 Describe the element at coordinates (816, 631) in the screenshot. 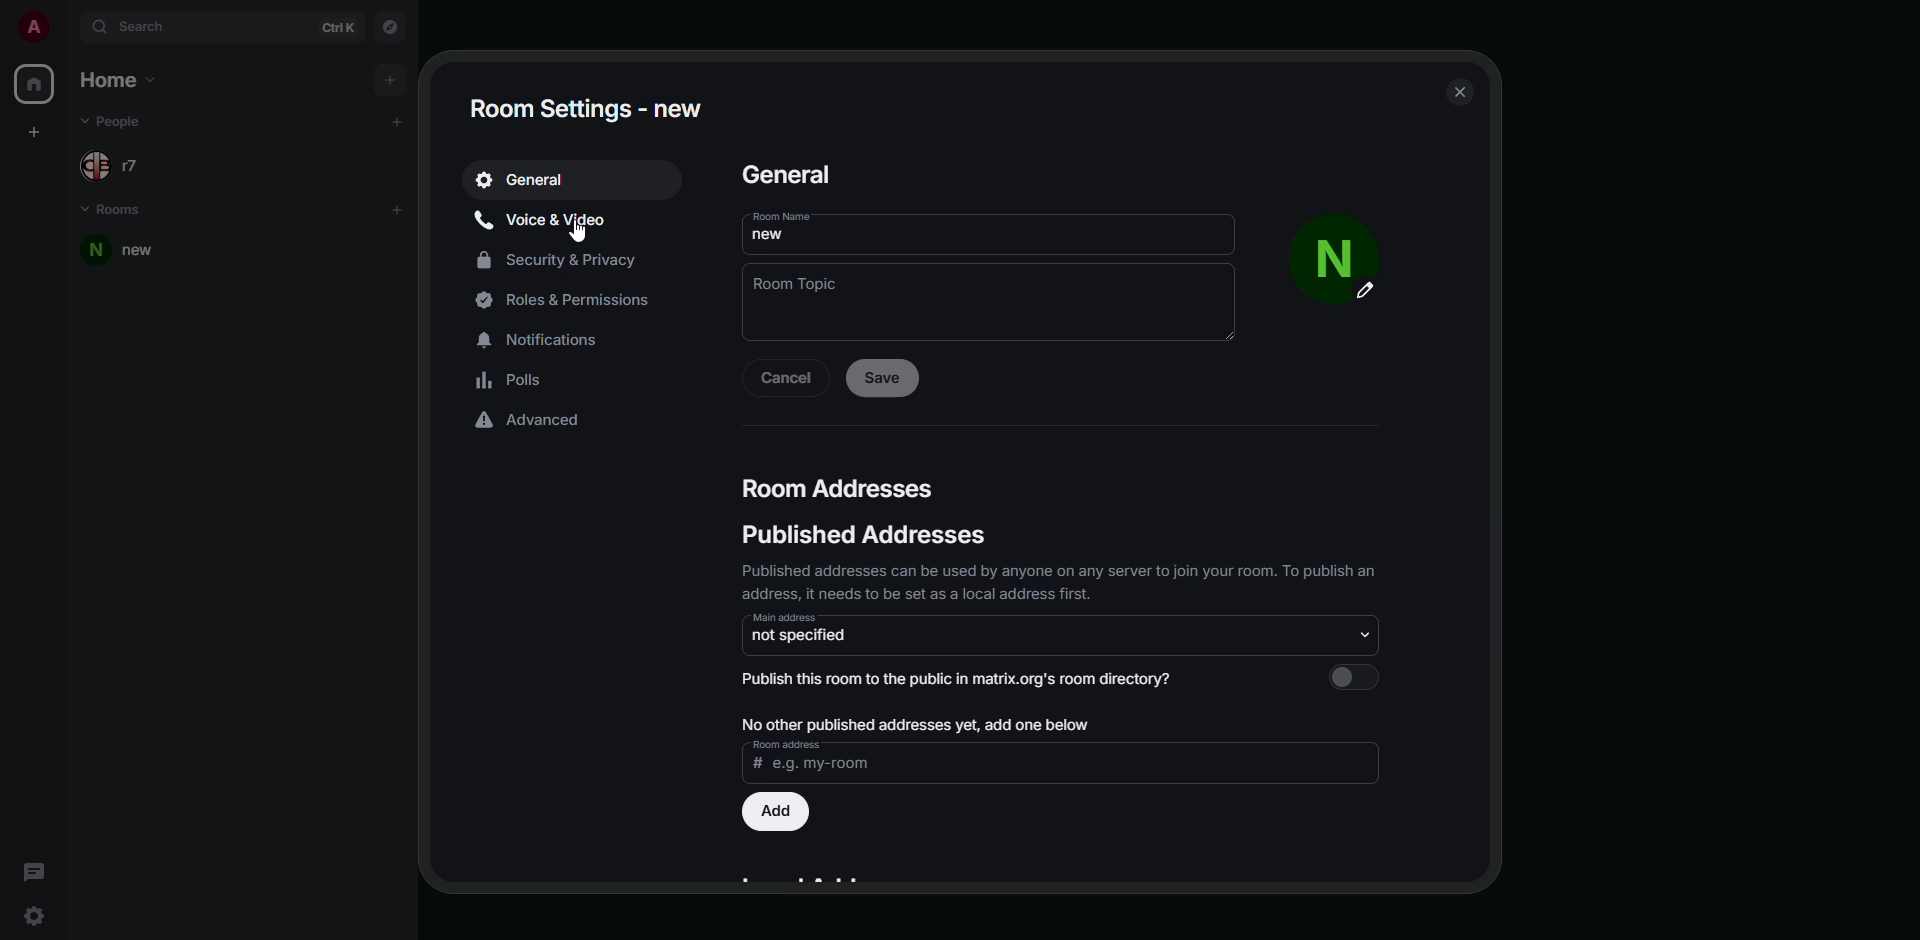

I see `main addresses` at that location.